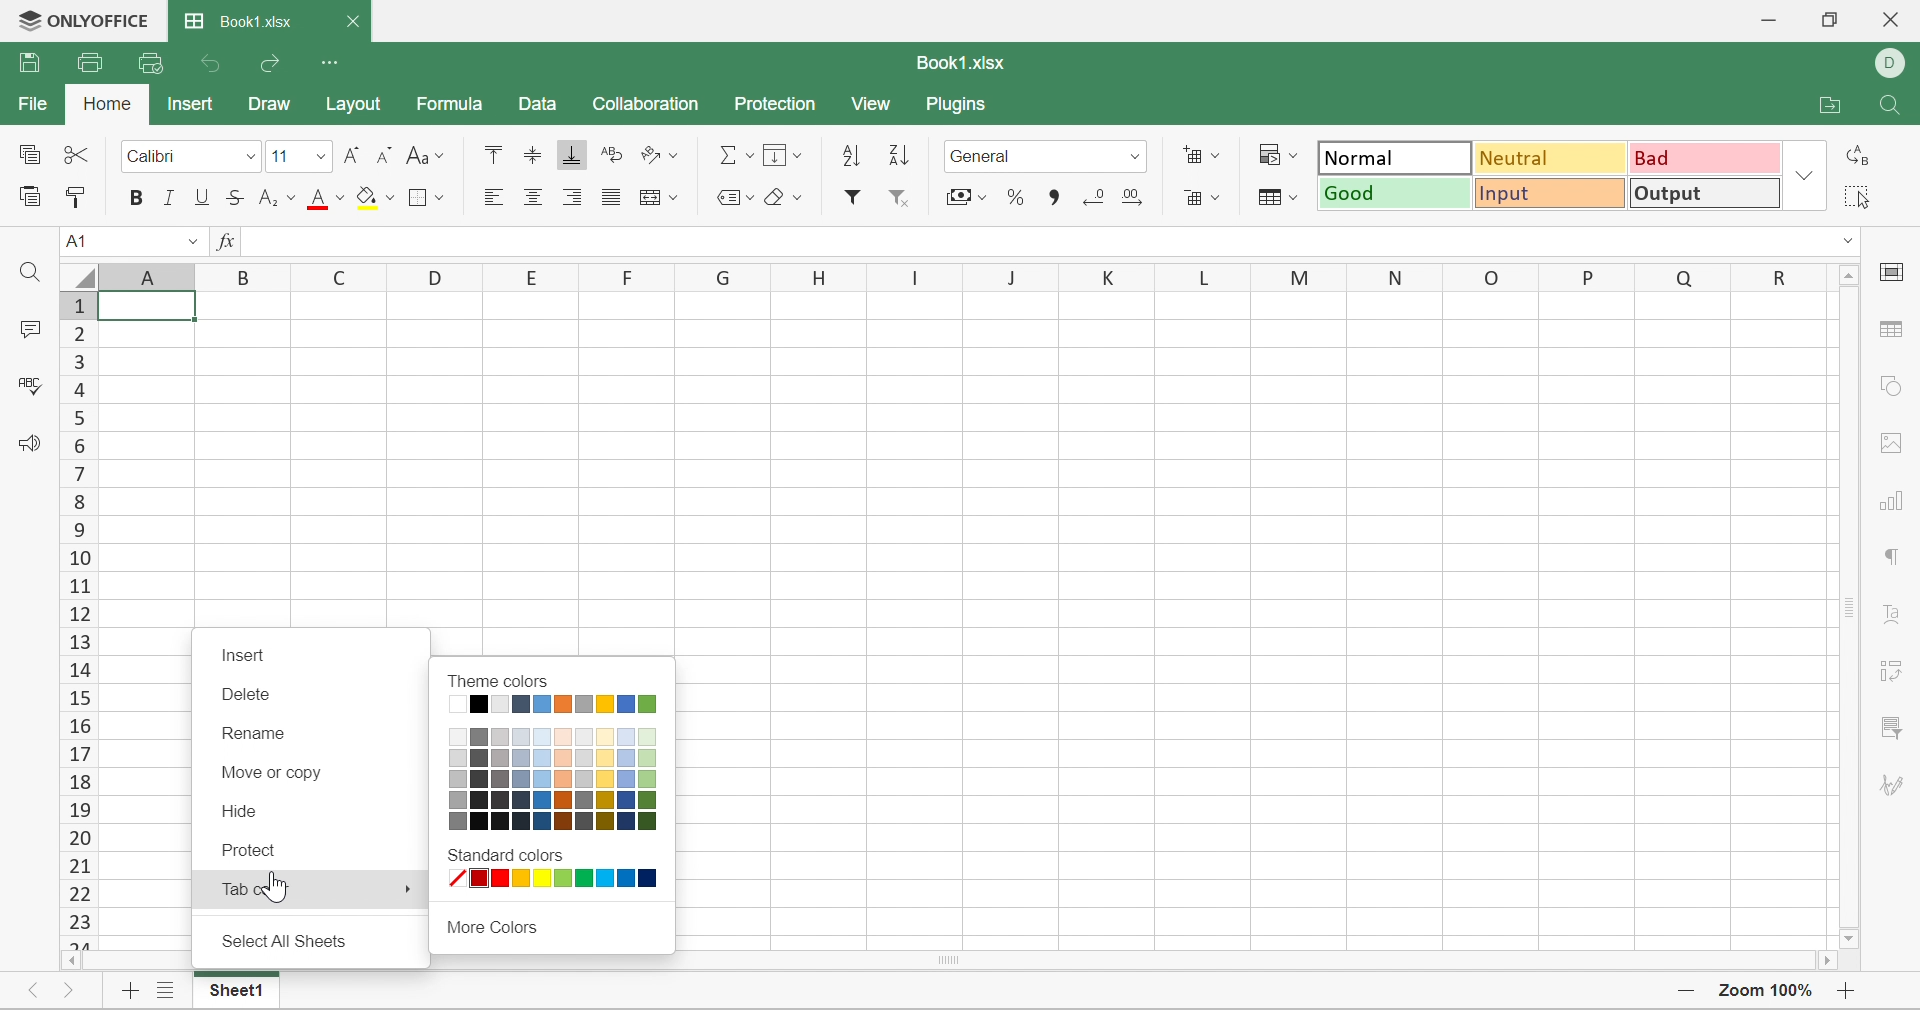  What do you see at coordinates (354, 23) in the screenshot?
I see `Close` at bounding box center [354, 23].